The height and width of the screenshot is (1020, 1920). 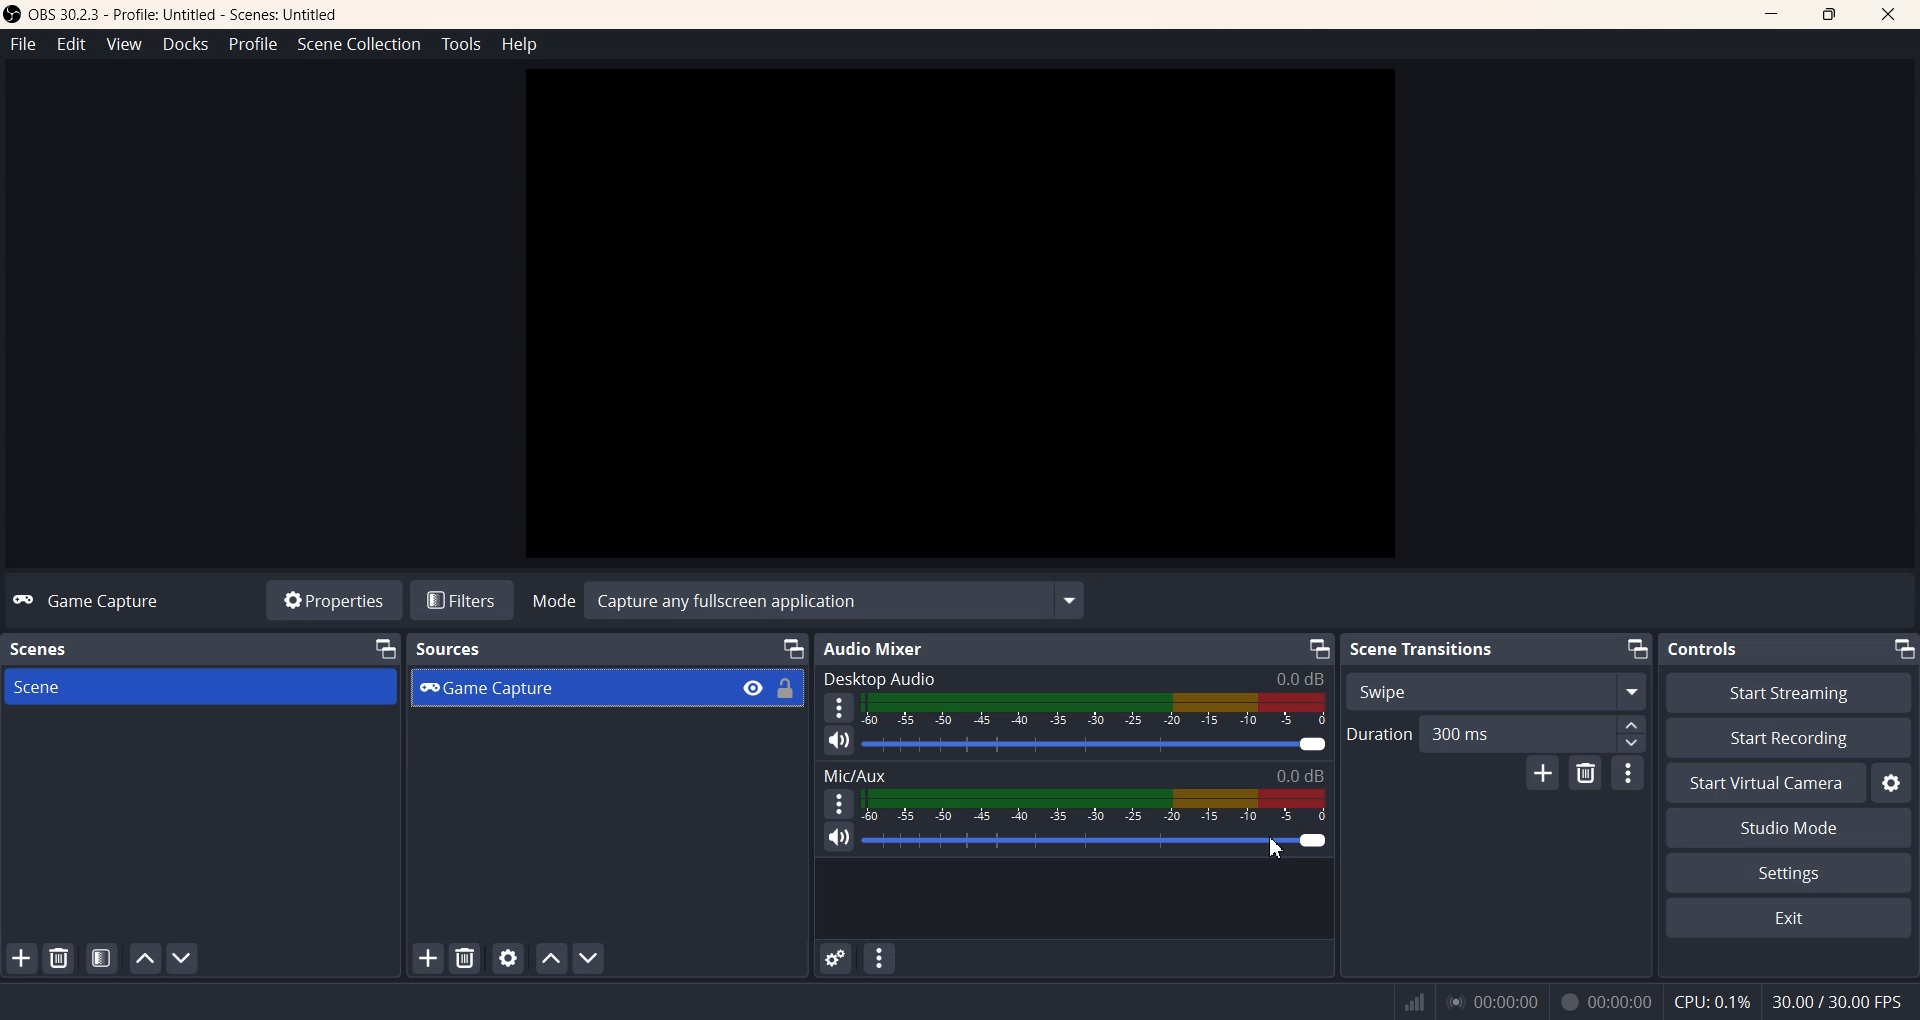 I want to click on Move Scene Down, so click(x=184, y=958).